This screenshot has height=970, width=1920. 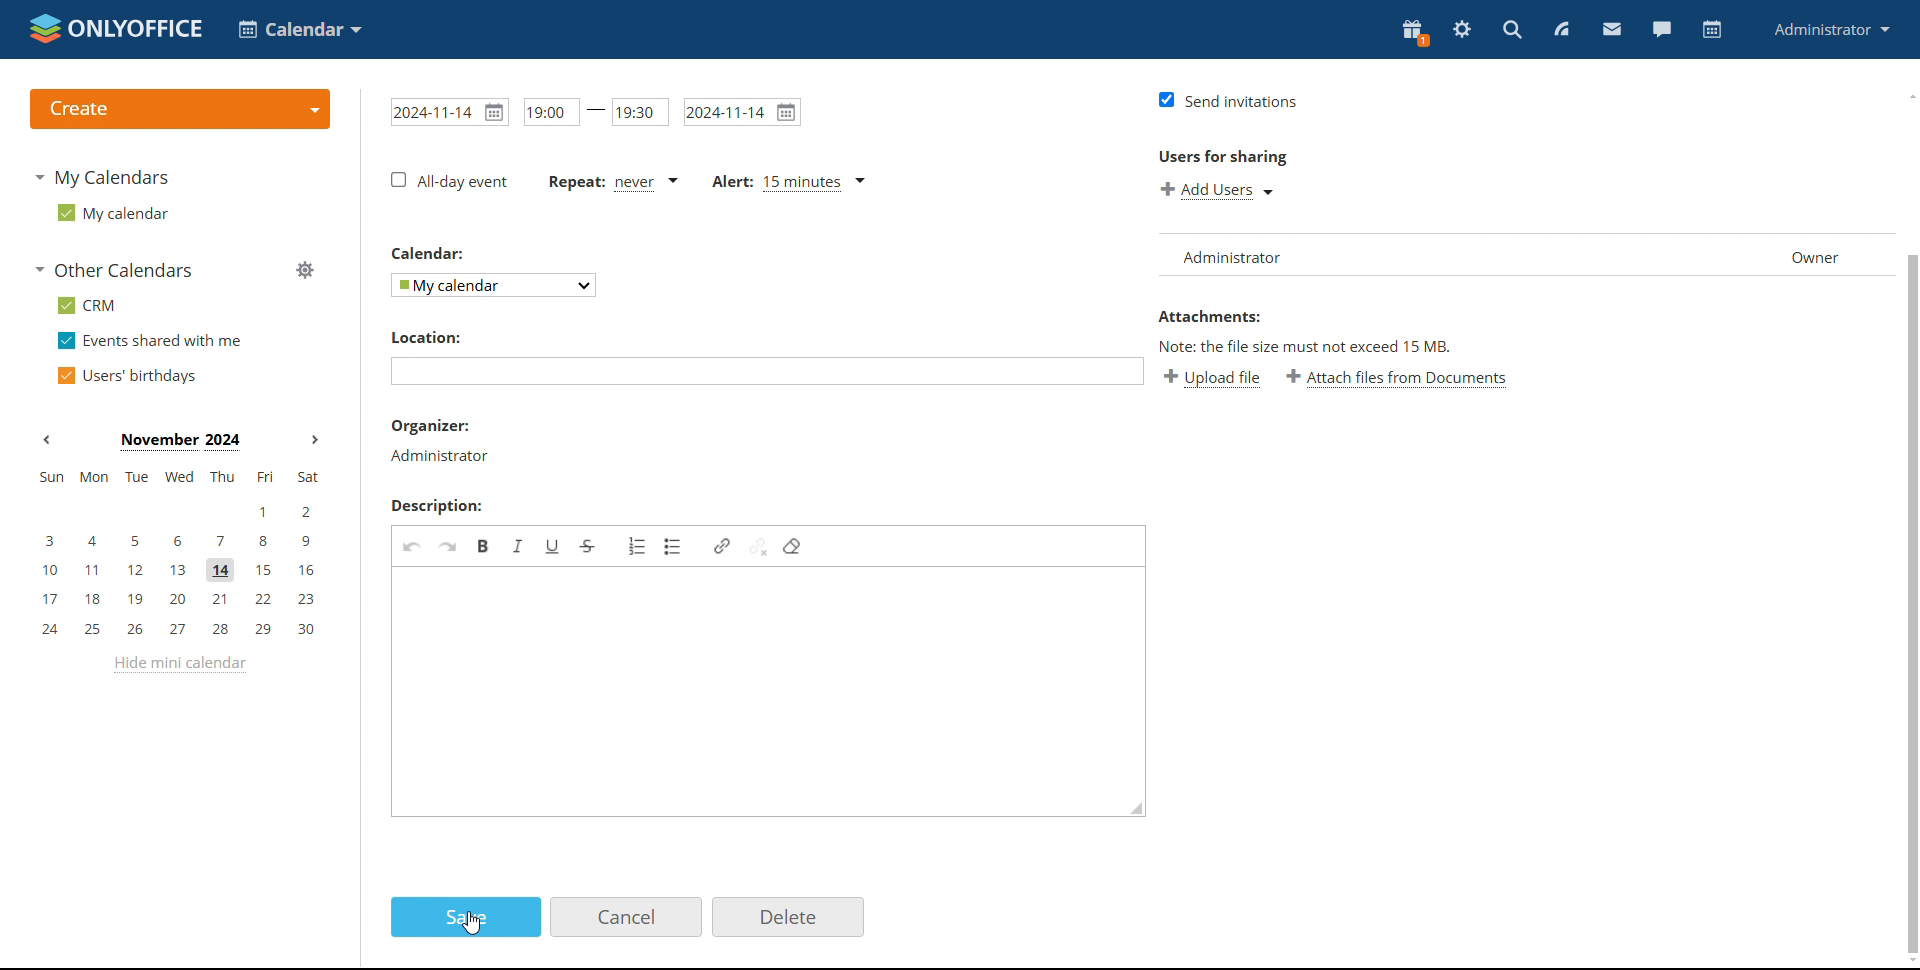 I want to click on mail, so click(x=1610, y=30).